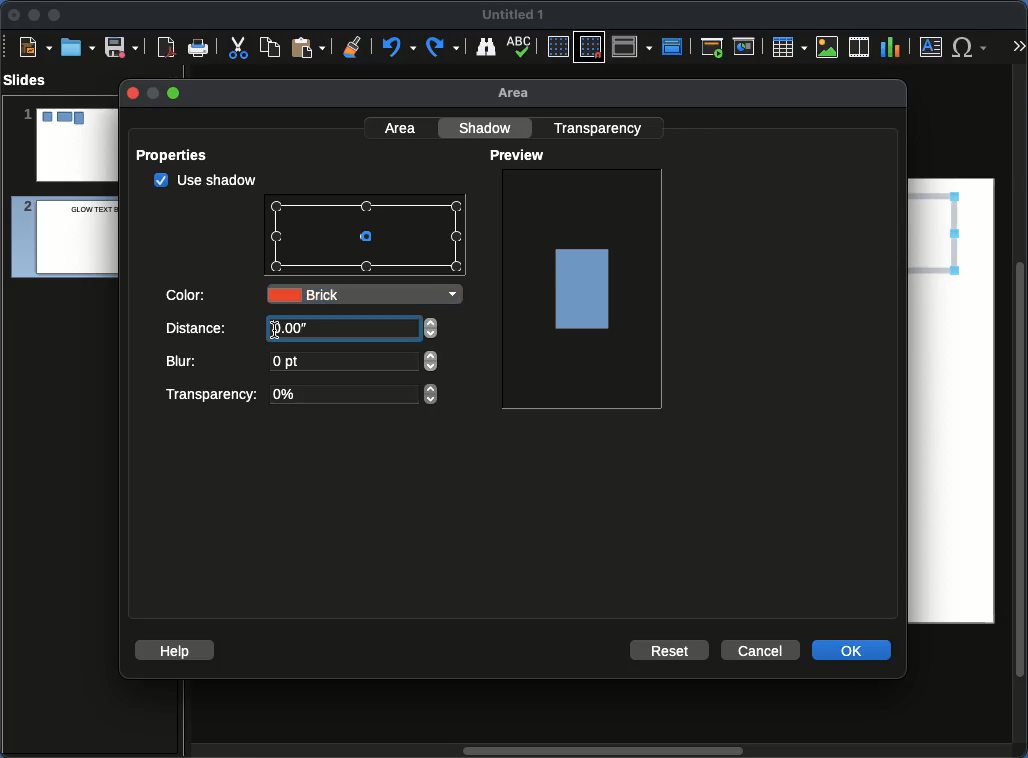  I want to click on minimize, so click(151, 93).